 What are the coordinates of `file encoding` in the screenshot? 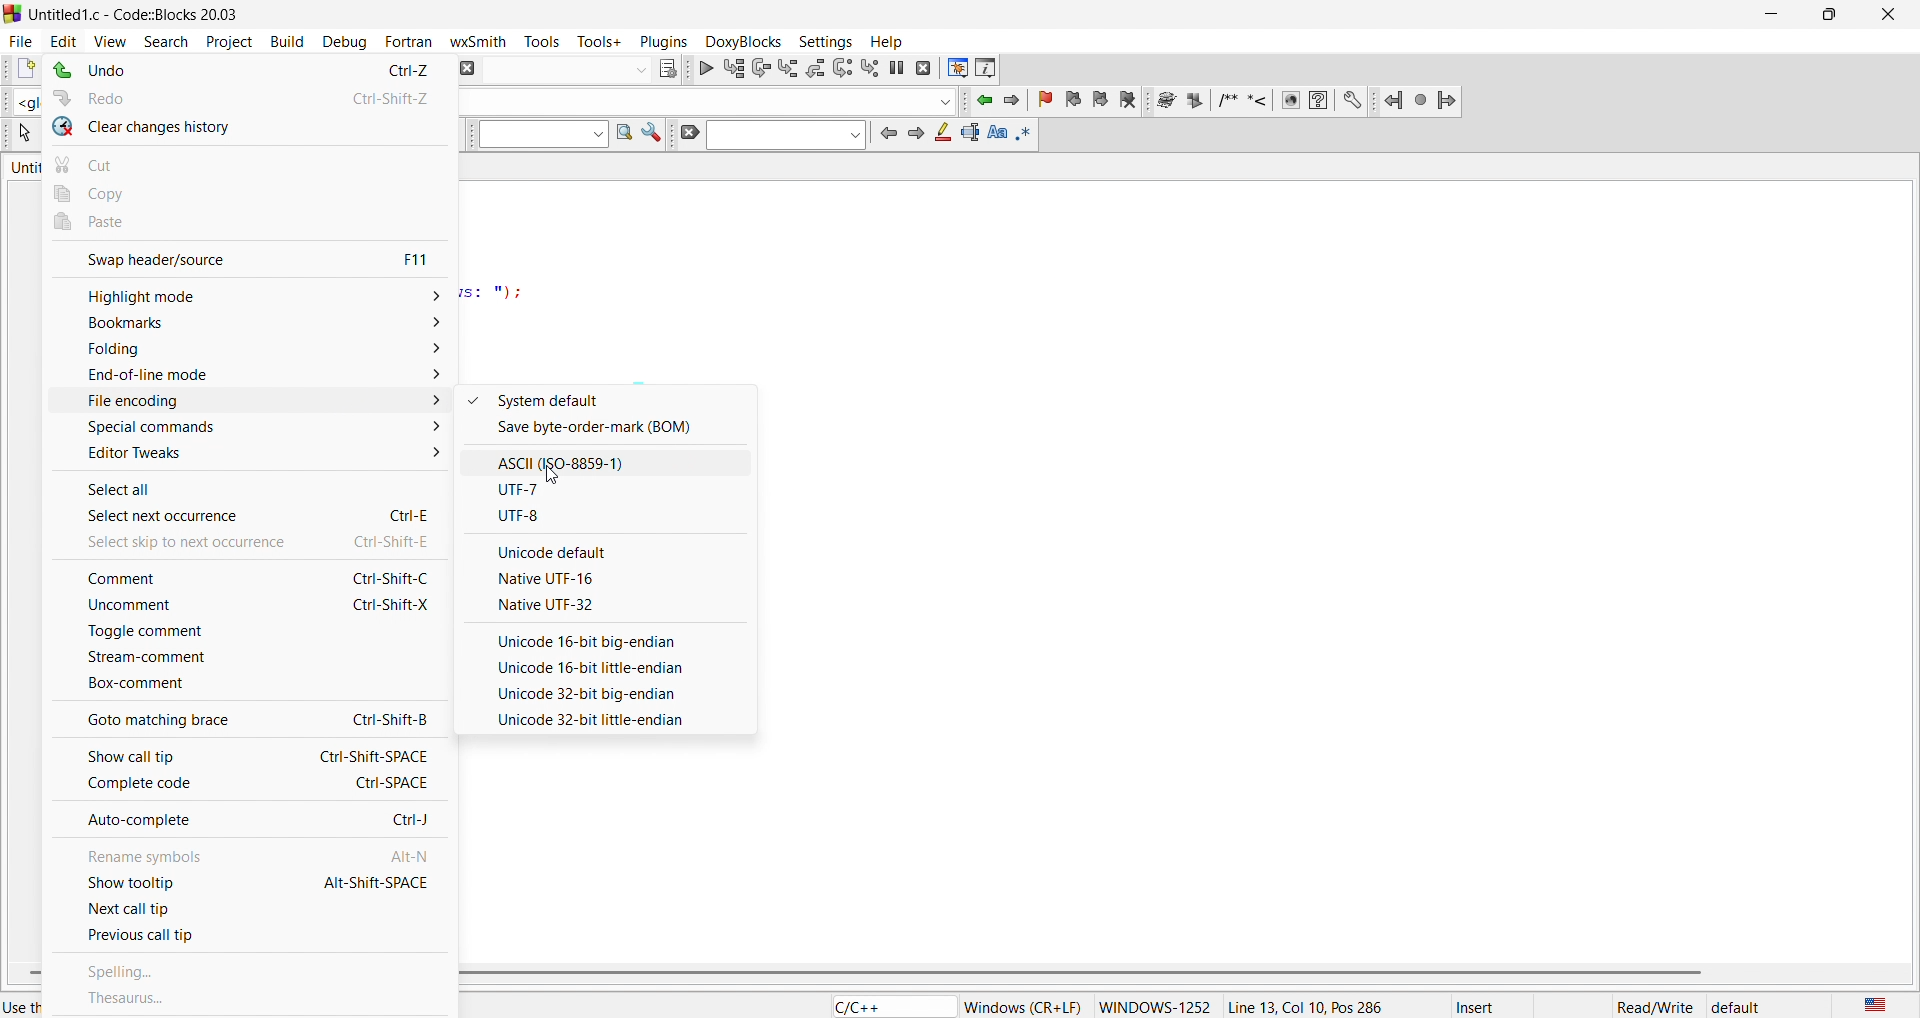 It's located at (251, 402).